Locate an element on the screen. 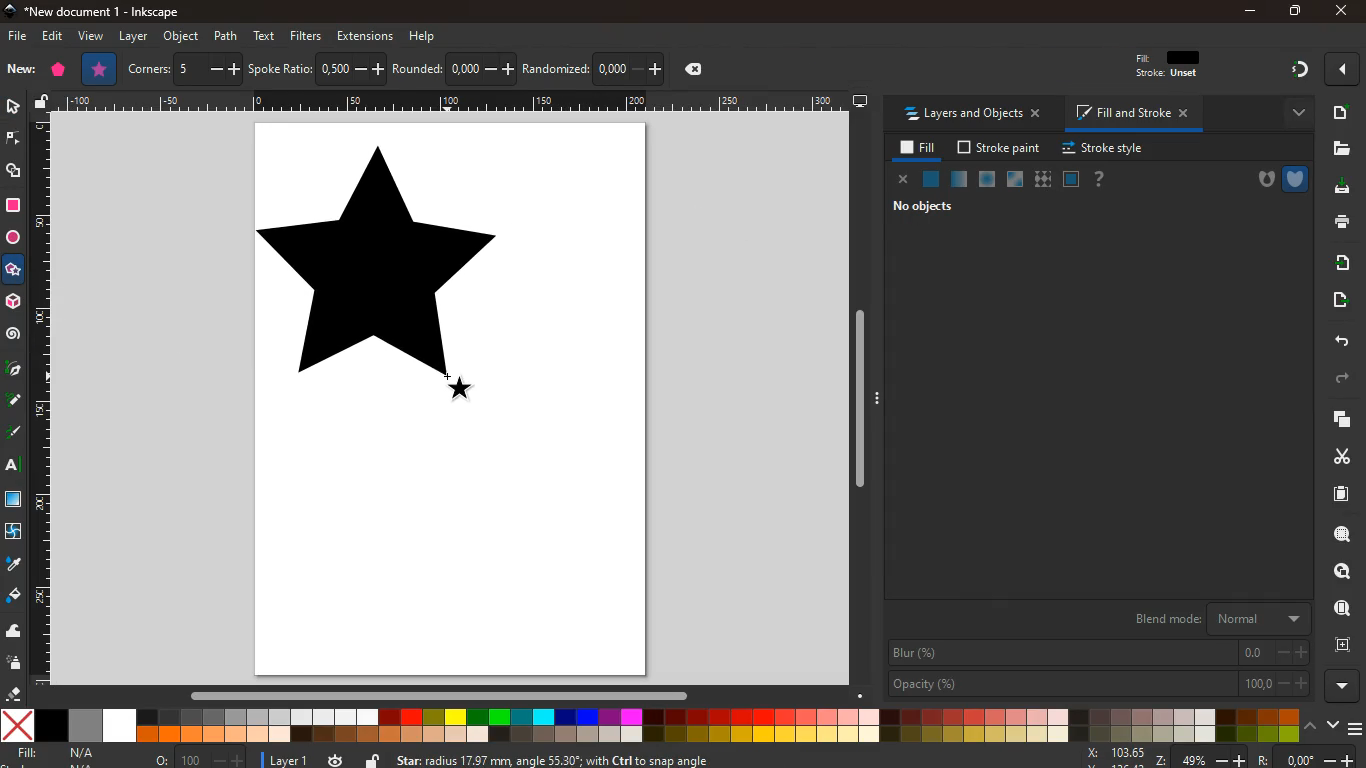 This screenshot has width=1366, height=768. file is located at coordinates (19, 36).